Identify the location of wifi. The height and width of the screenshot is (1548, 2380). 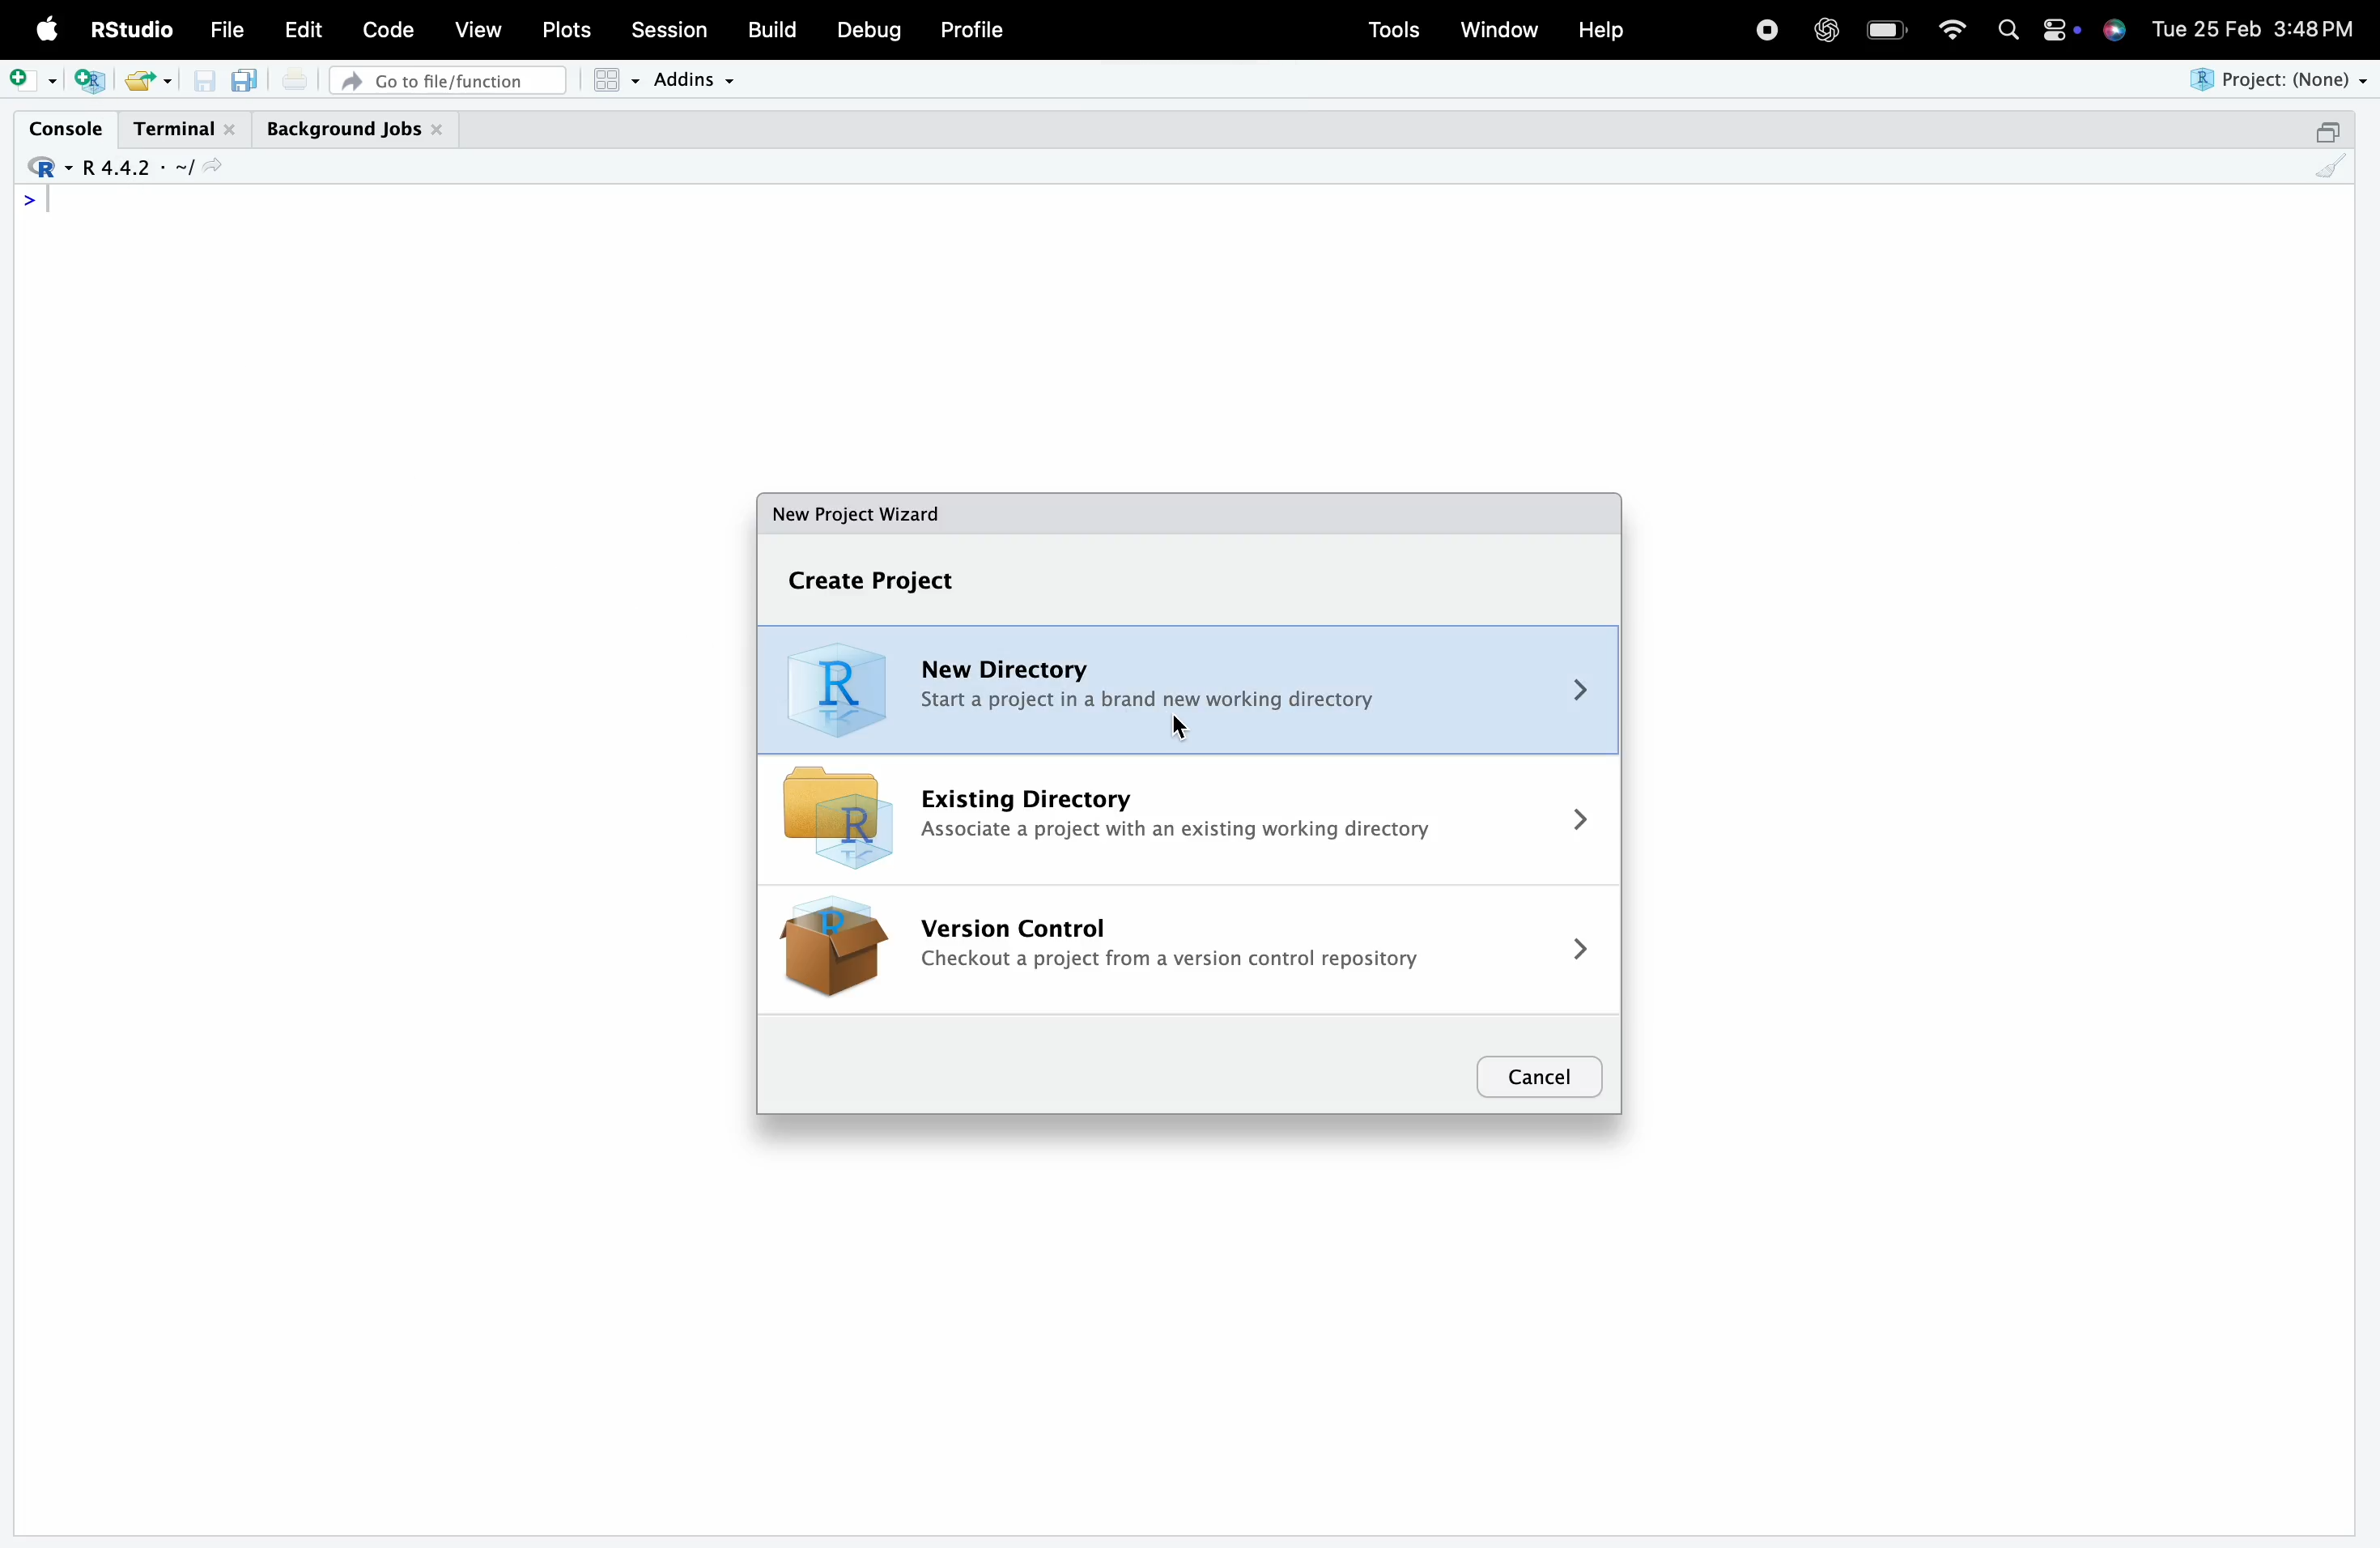
(1952, 27).